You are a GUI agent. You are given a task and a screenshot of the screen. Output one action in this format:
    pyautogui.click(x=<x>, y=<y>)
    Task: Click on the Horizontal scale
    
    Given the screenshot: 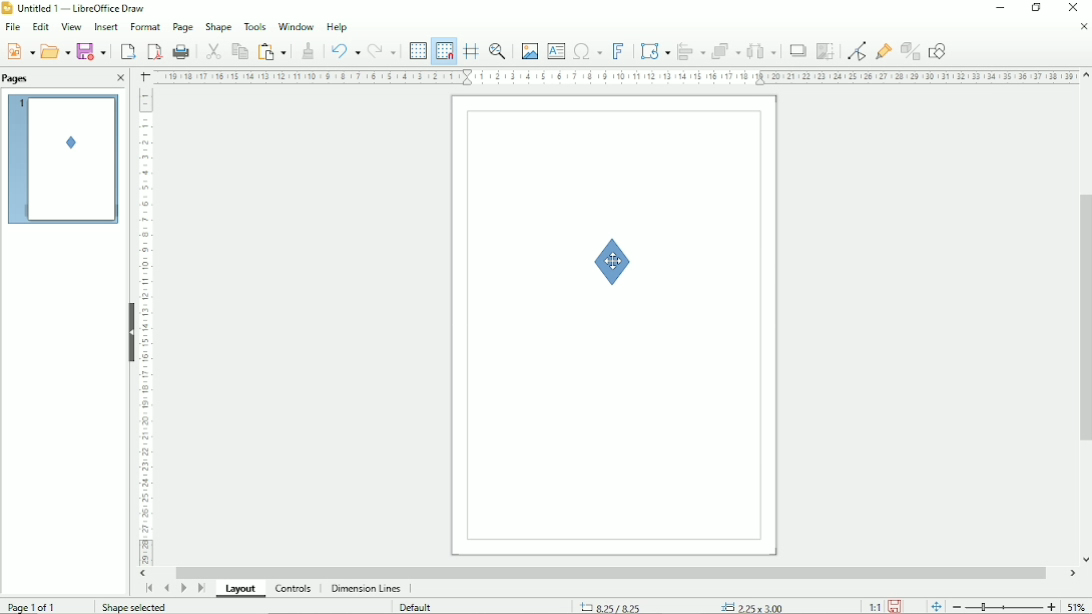 What is the action you would take?
    pyautogui.click(x=612, y=78)
    